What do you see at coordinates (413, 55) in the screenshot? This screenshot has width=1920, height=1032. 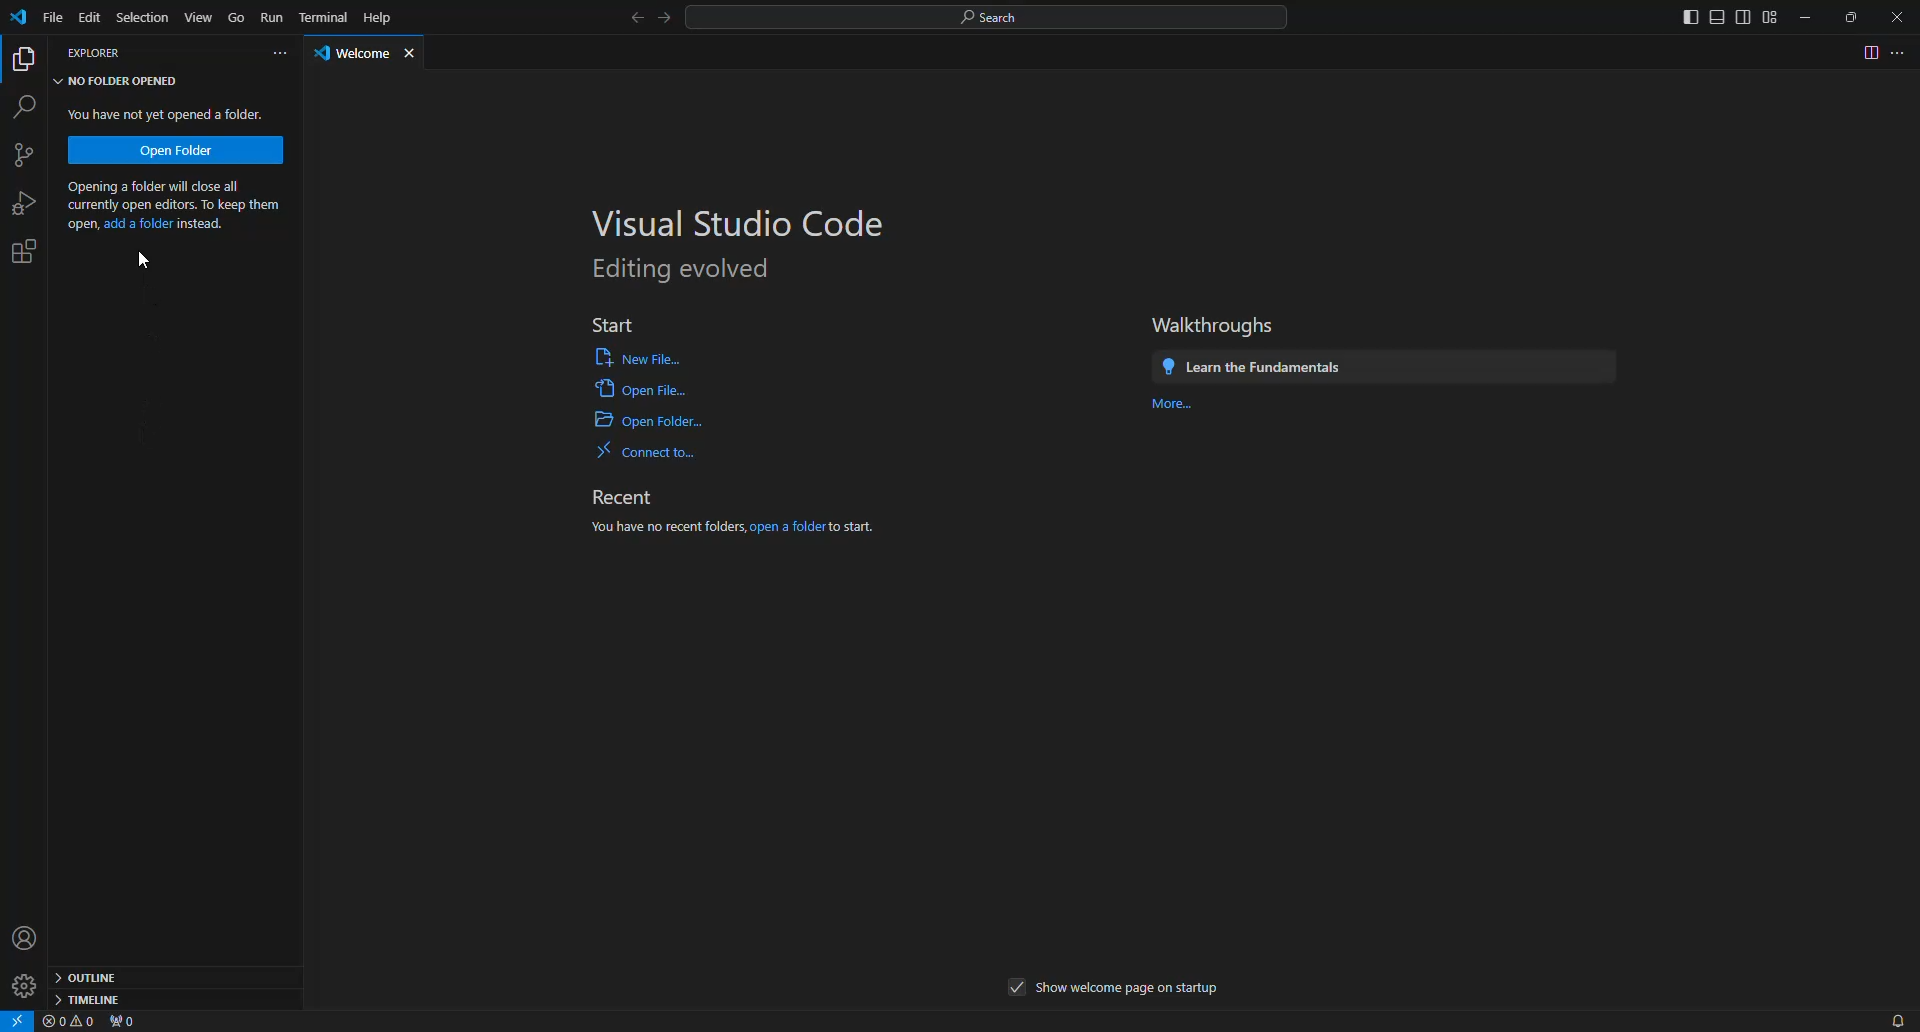 I see `close` at bounding box center [413, 55].